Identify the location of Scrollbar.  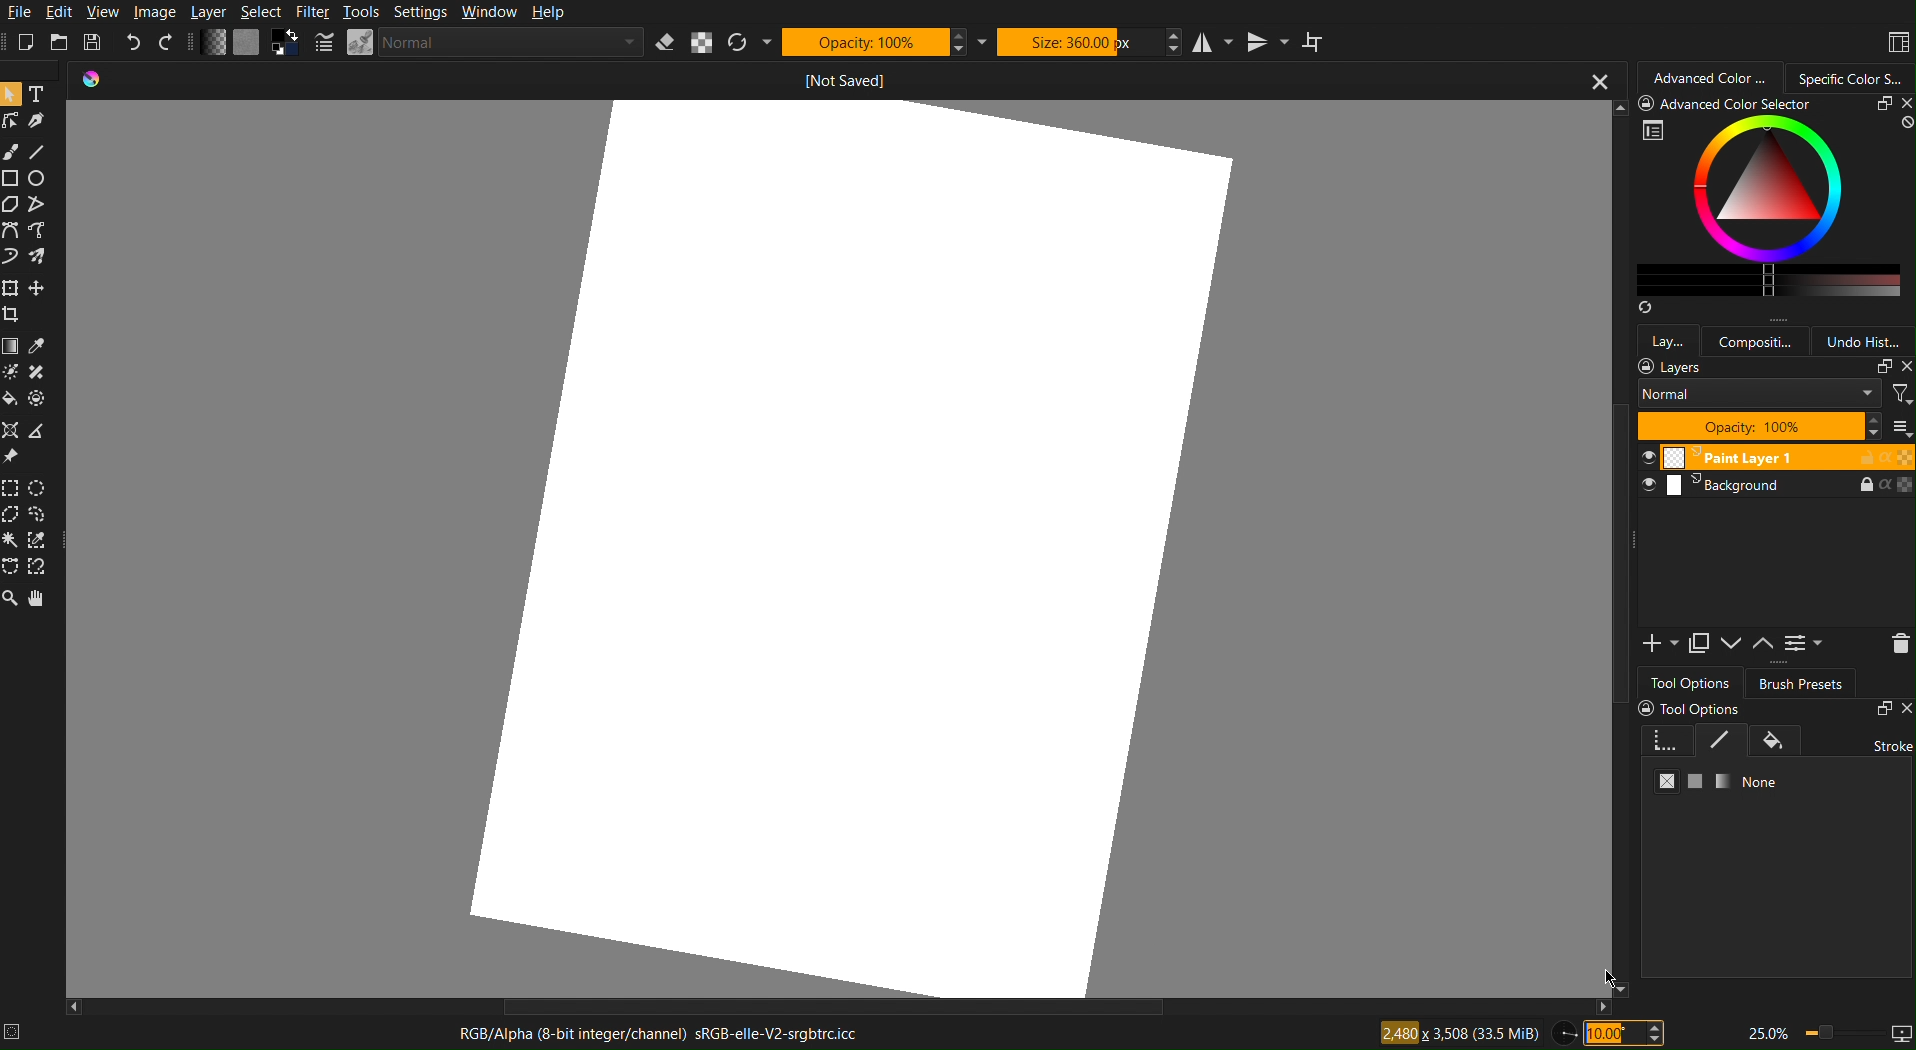
(1620, 550).